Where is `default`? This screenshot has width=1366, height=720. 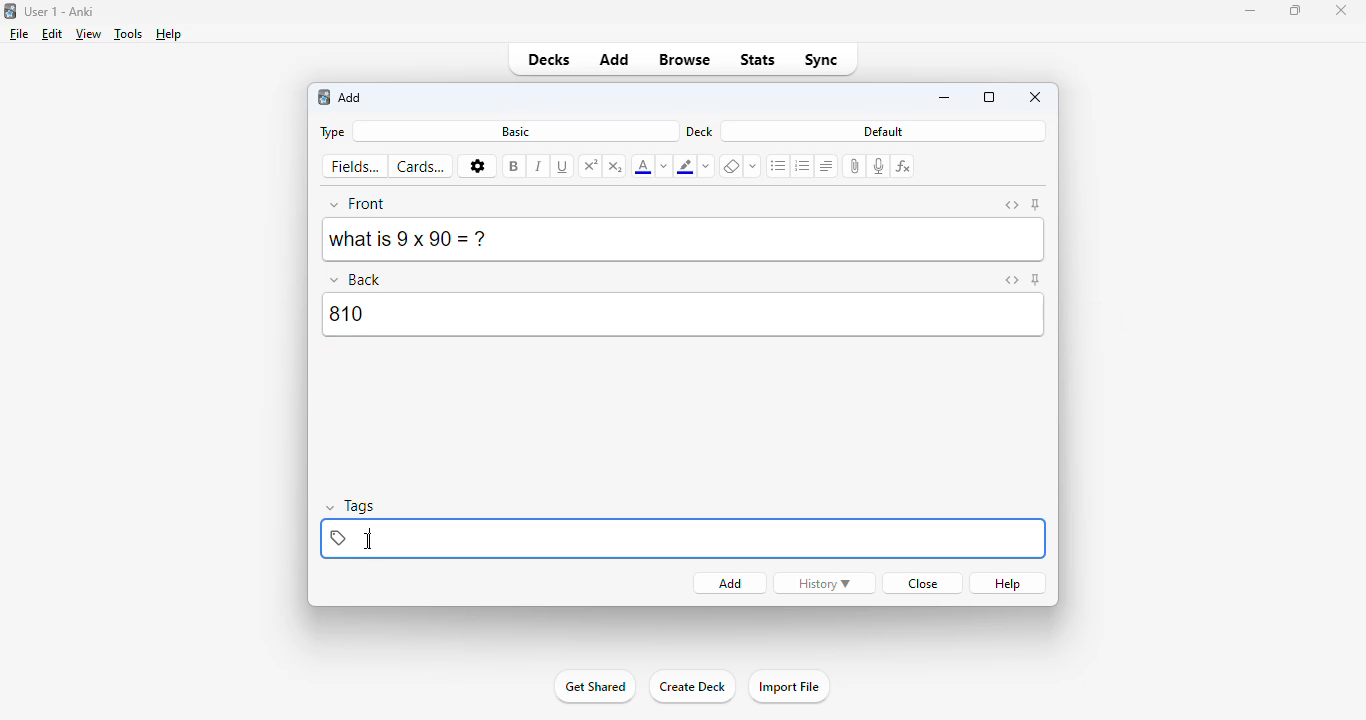
default is located at coordinates (884, 131).